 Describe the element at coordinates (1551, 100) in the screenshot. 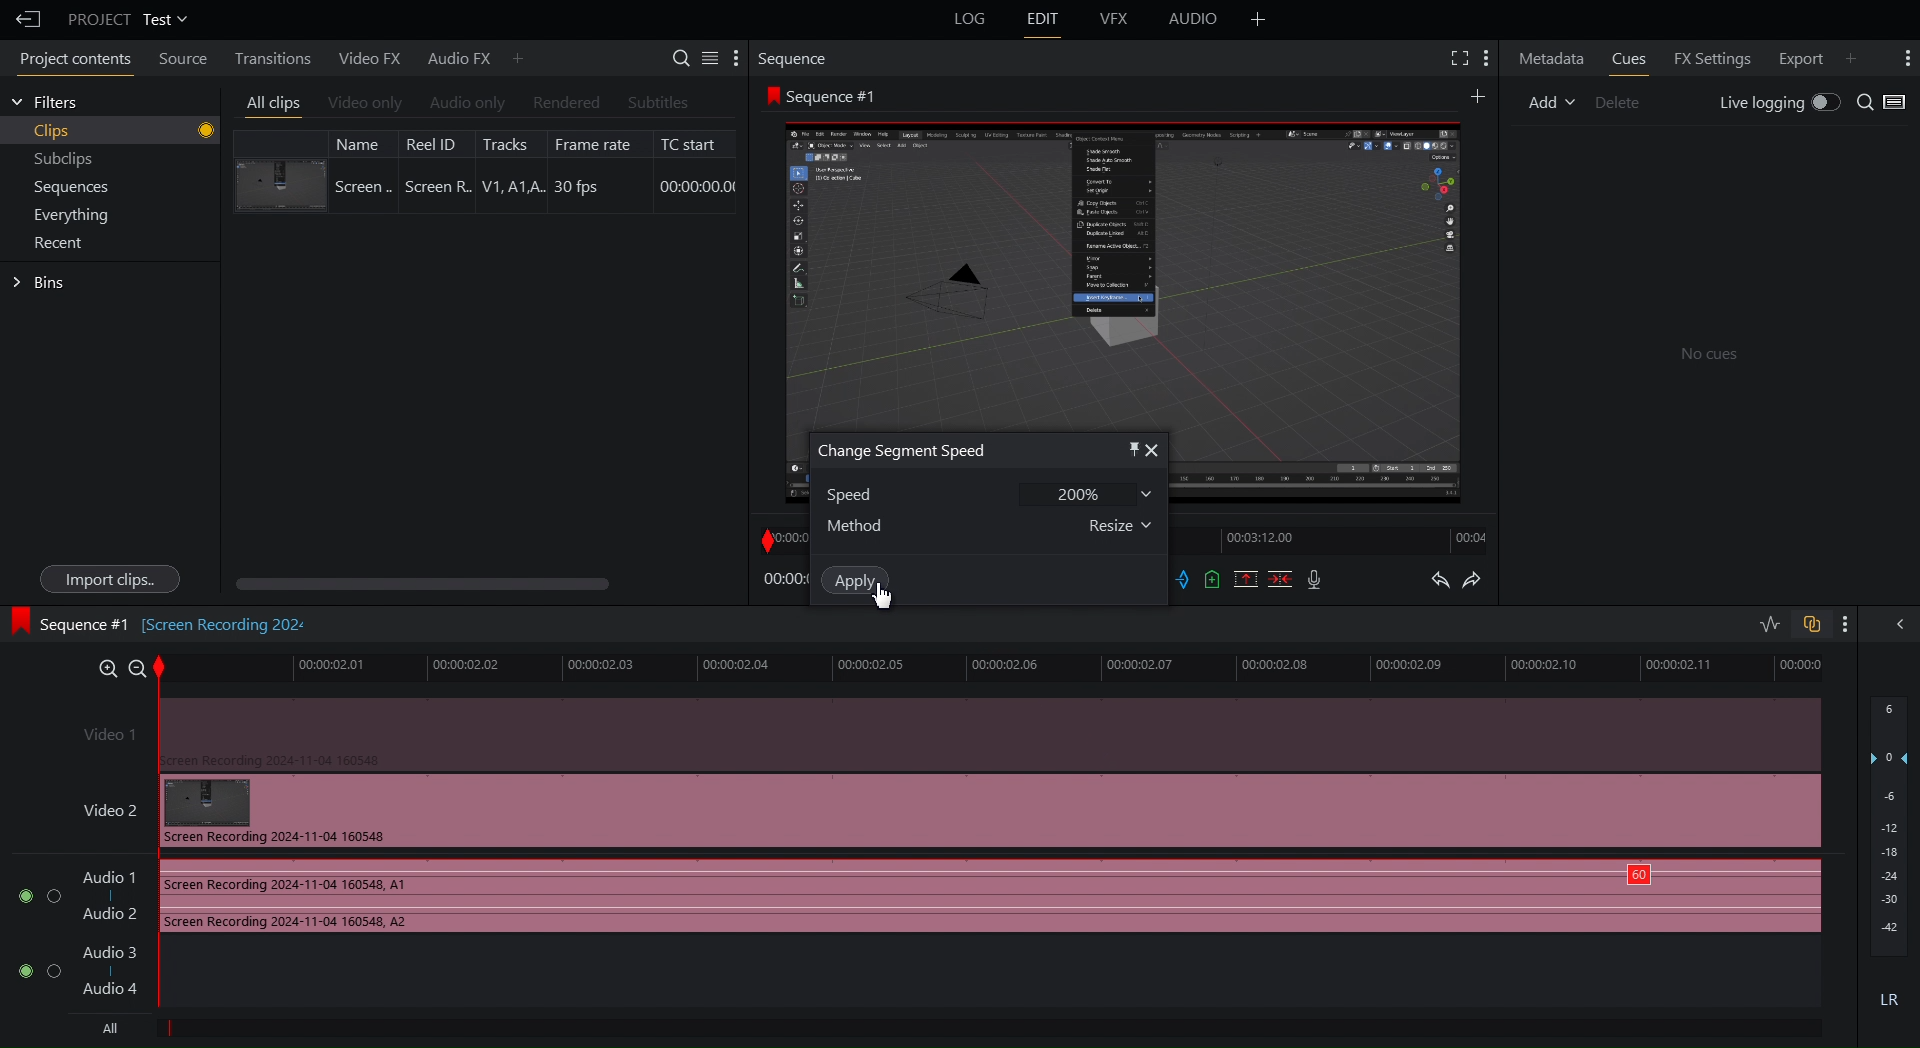

I see `Add` at that location.